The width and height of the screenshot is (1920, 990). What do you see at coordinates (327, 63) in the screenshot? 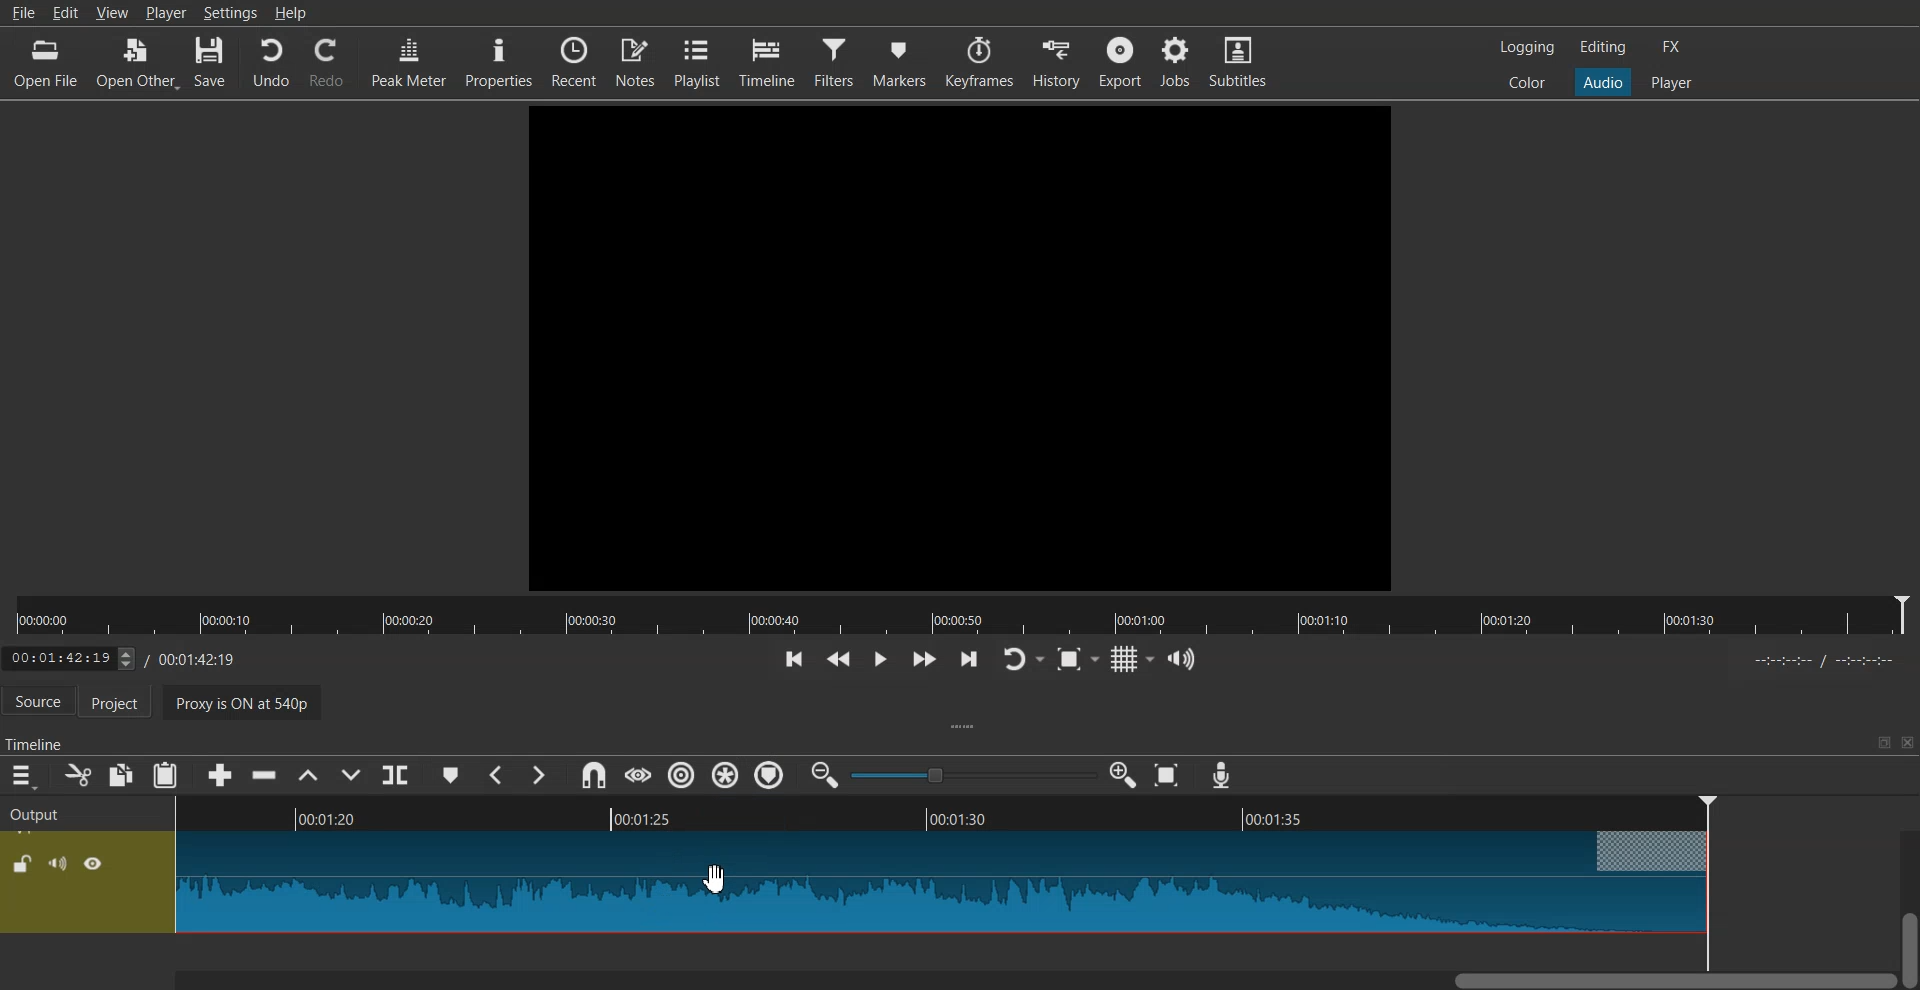
I see `Redo` at bounding box center [327, 63].